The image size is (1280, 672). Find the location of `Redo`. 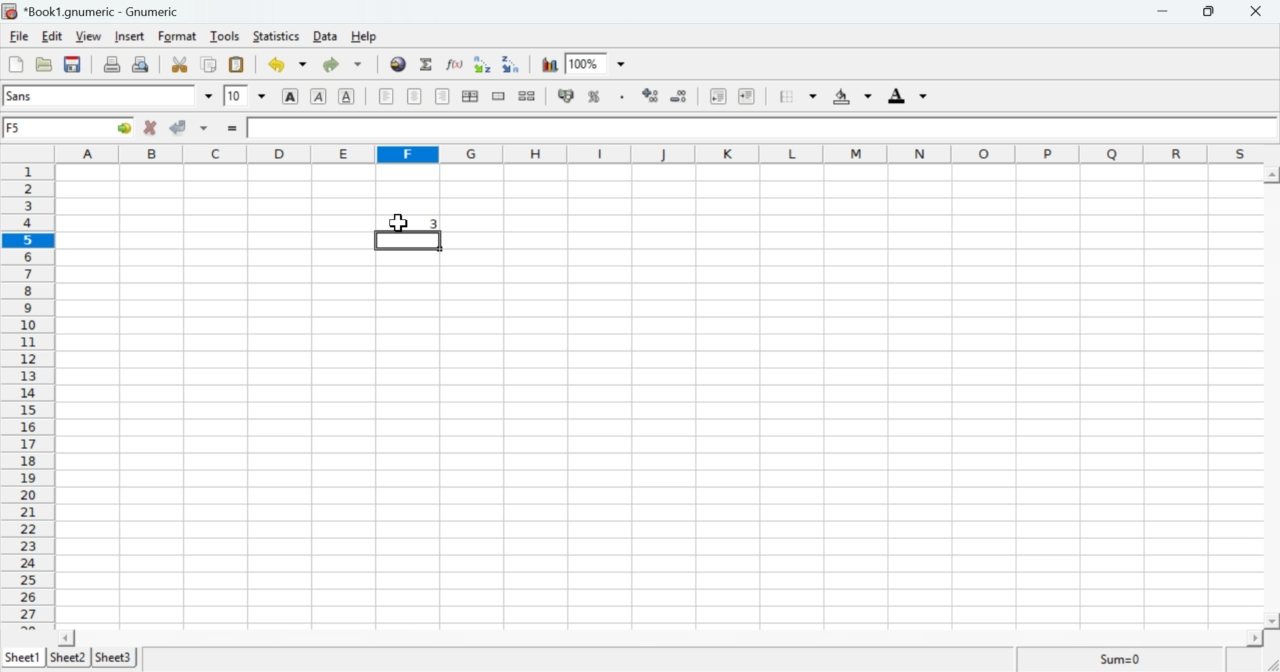

Redo is located at coordinates (341, 66).